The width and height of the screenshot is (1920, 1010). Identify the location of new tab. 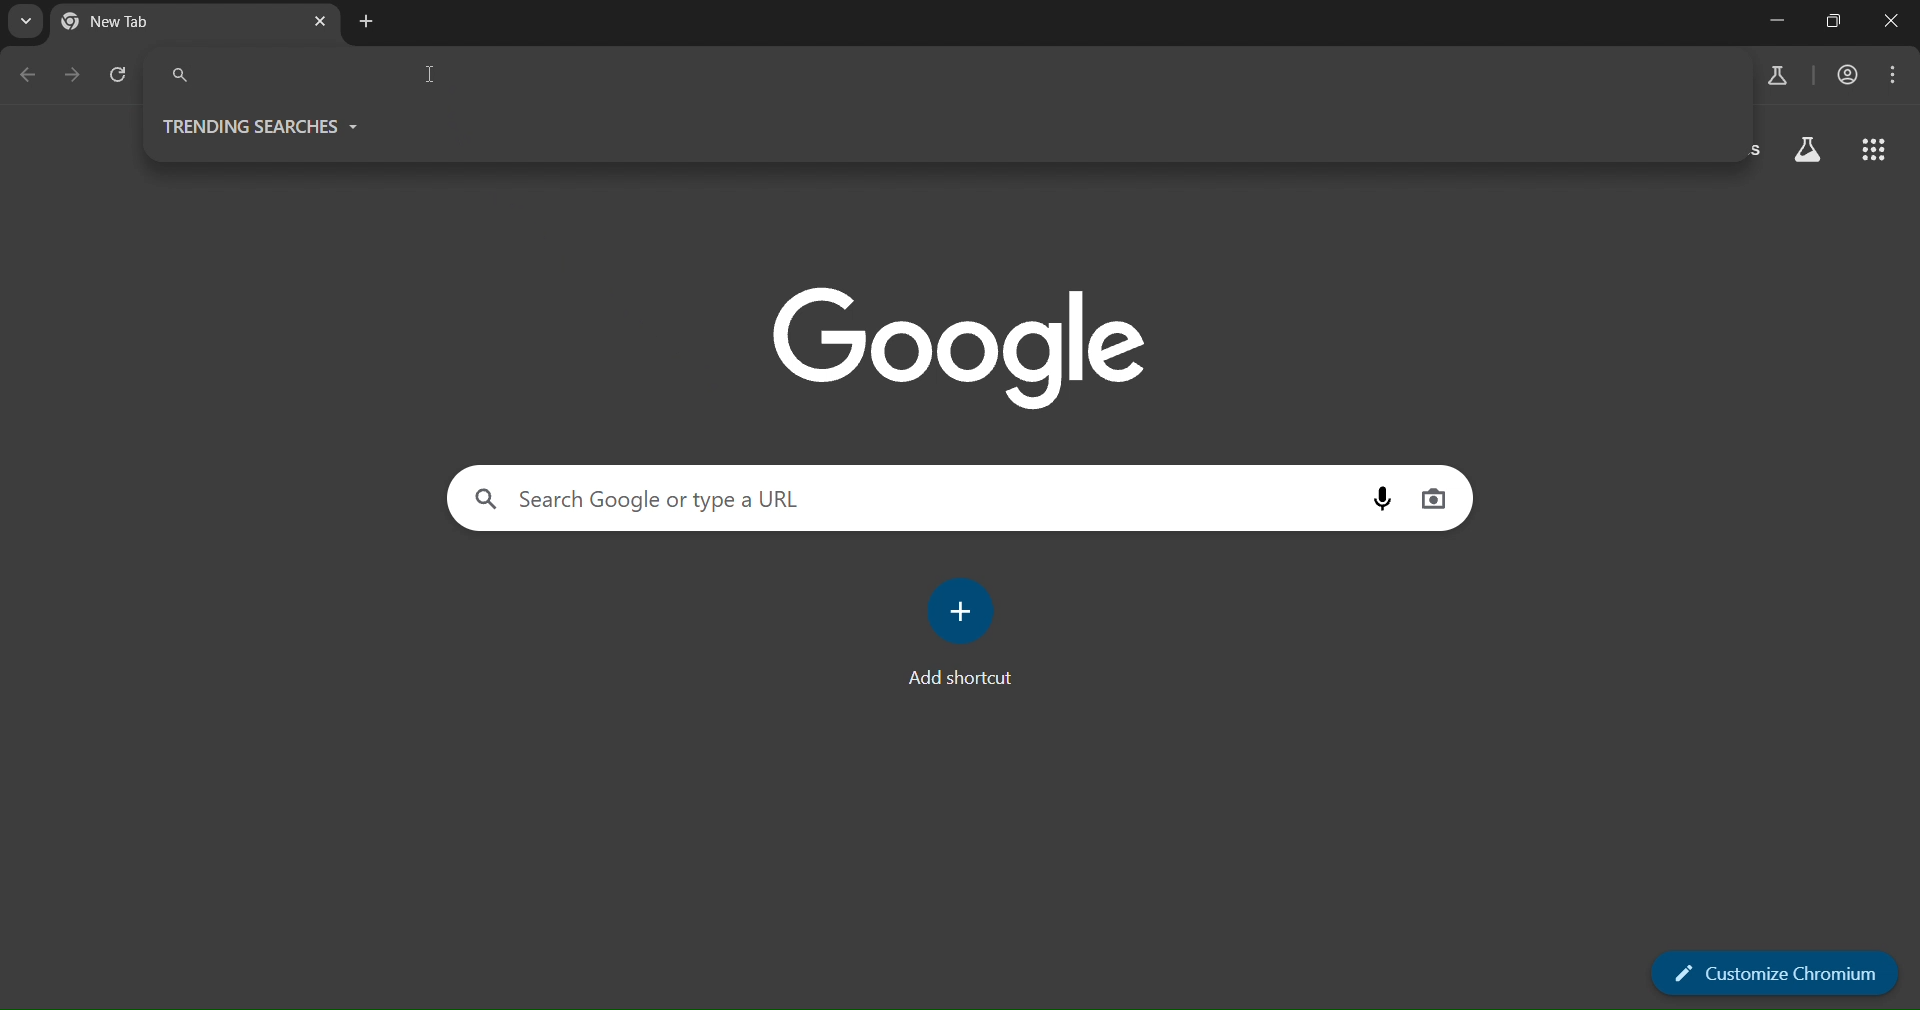
(370, 24).